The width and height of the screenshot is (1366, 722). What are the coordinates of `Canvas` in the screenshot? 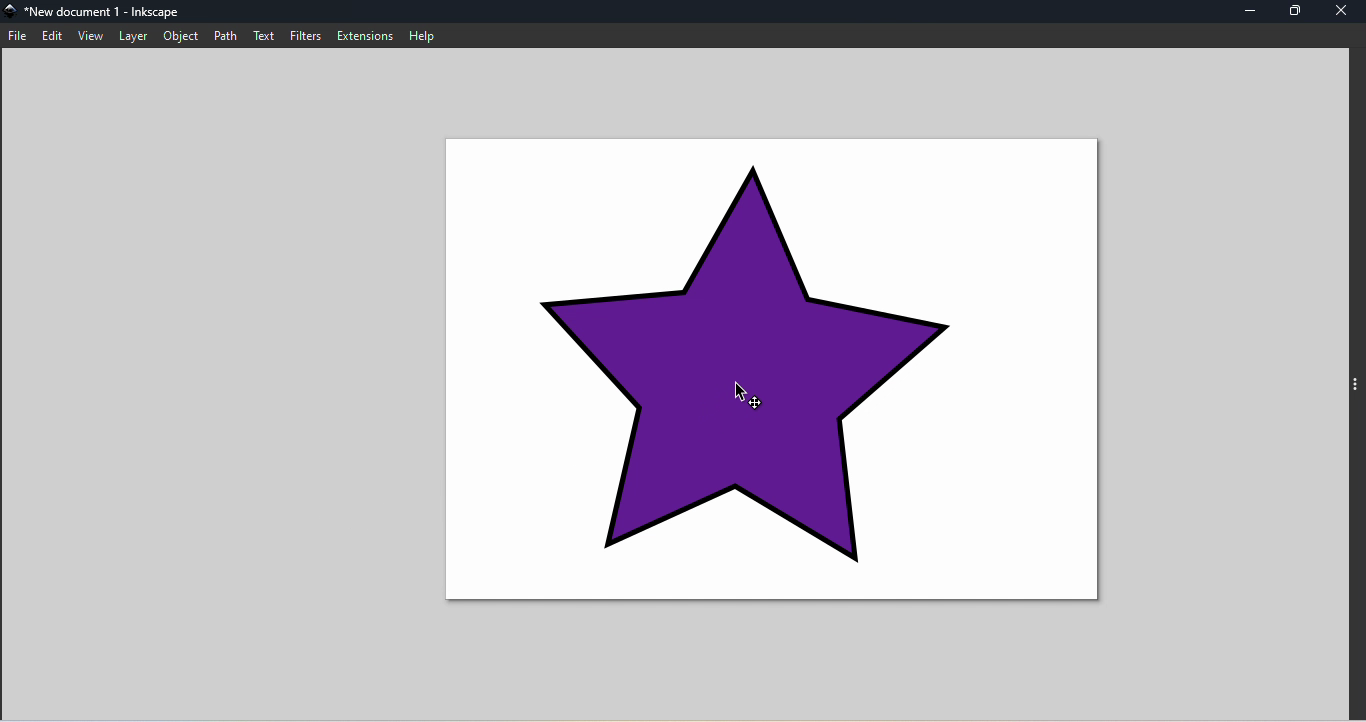 It's located at (777, 370).